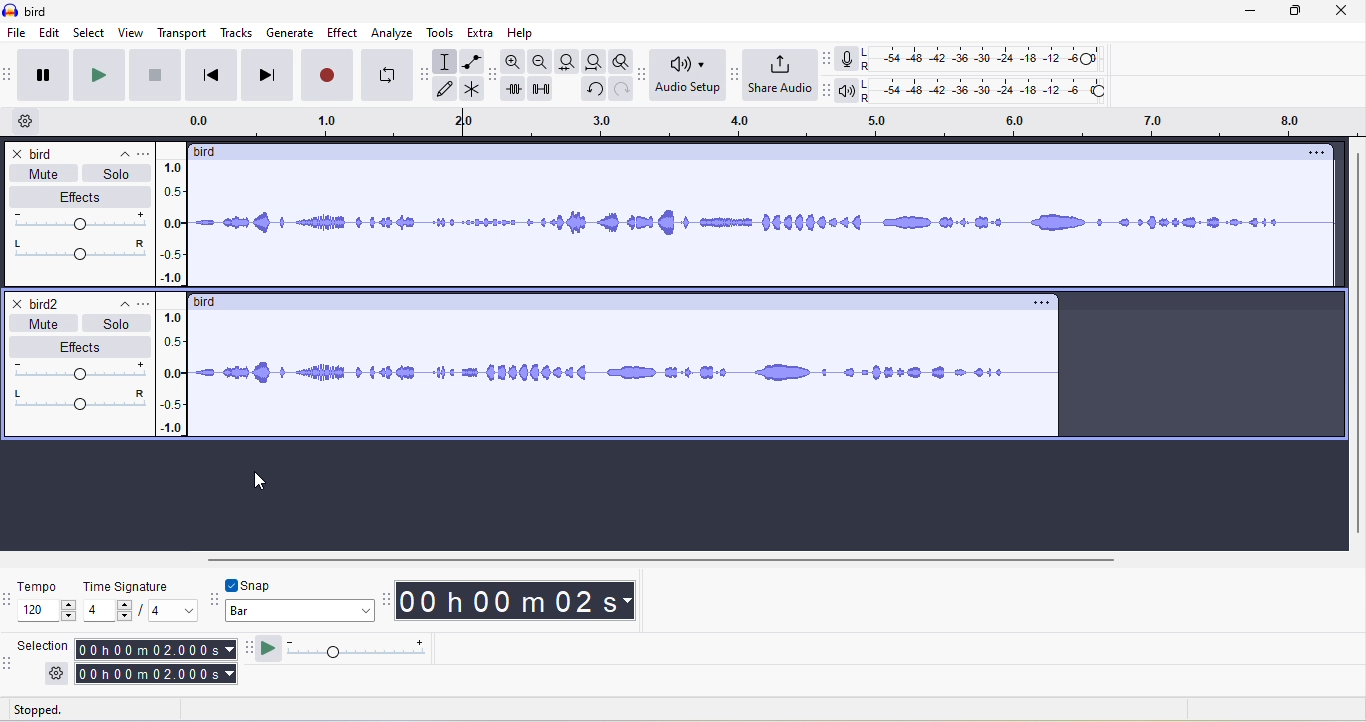 This screenshot has width=1366, height=722. I want to click on audacity transport toolbar, so click(9, 78).